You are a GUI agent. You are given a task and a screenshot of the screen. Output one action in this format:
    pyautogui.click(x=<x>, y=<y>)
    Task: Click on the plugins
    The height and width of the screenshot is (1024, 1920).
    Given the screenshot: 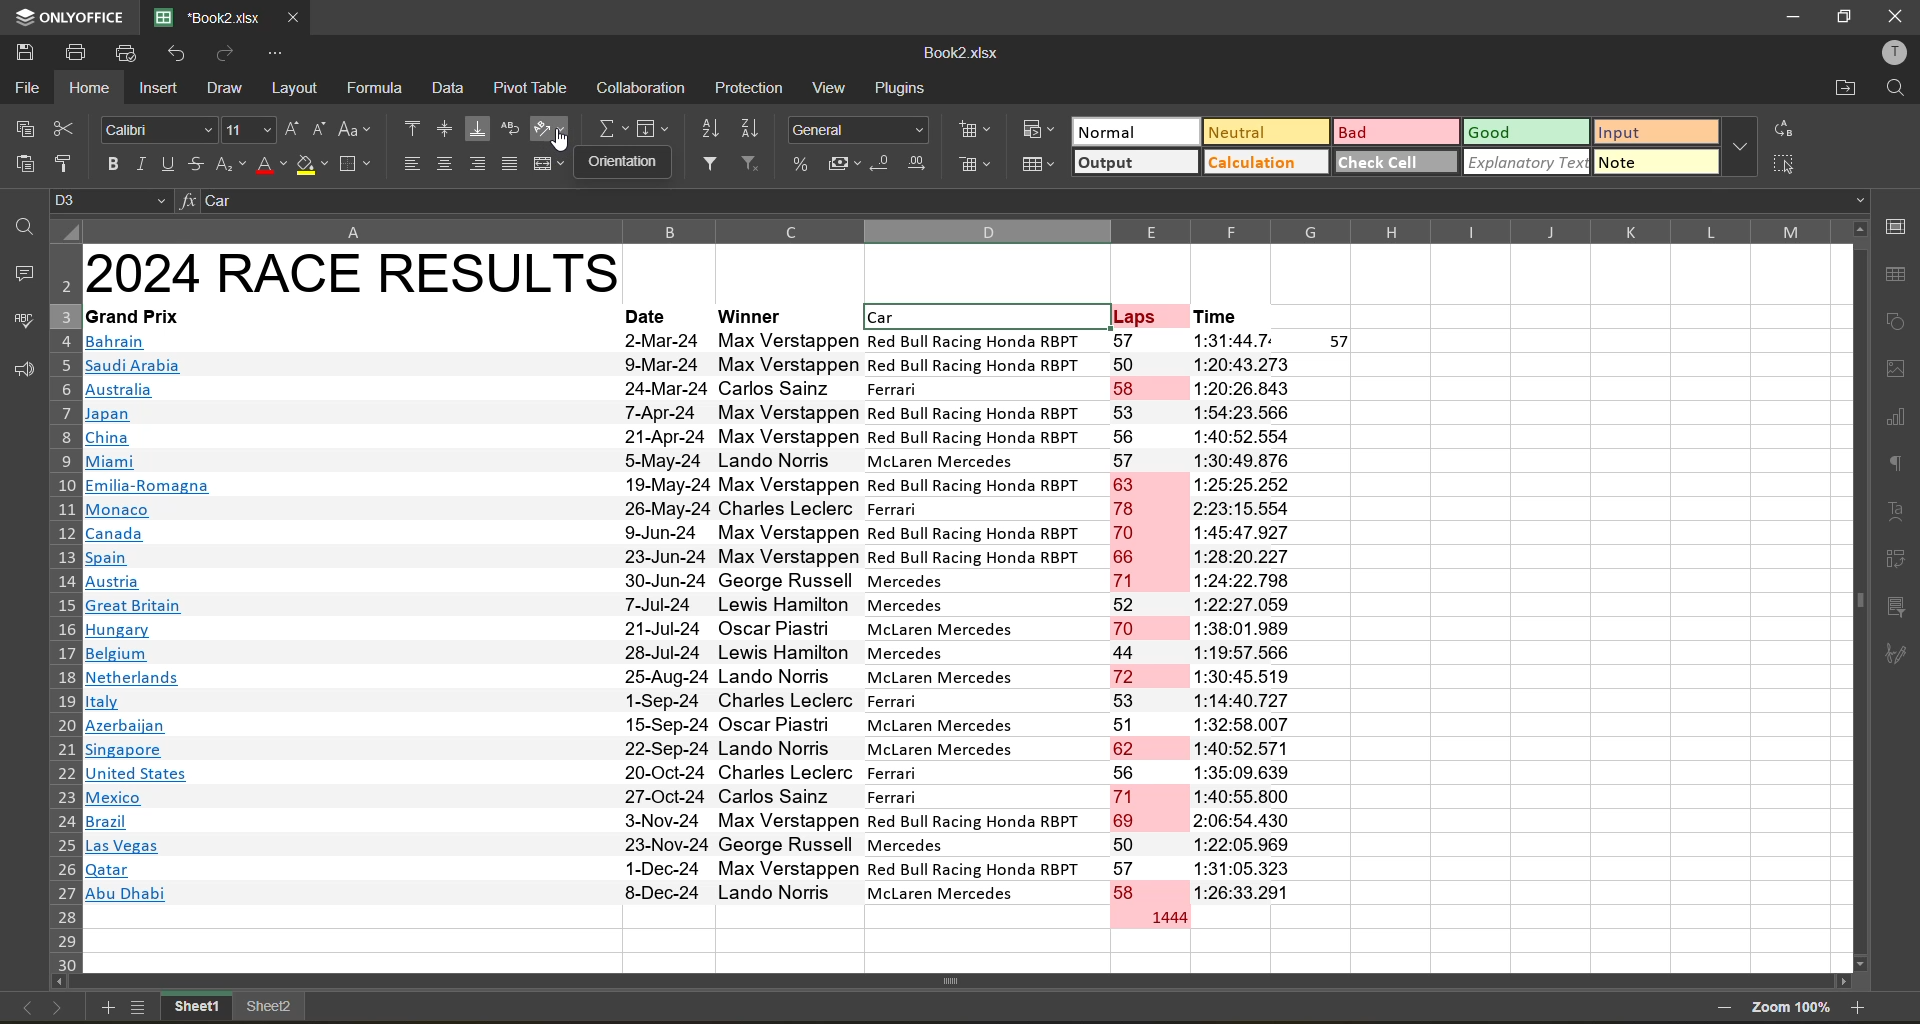 What is the action you would take?
    pyautogui.click(x=904, y=86)
    